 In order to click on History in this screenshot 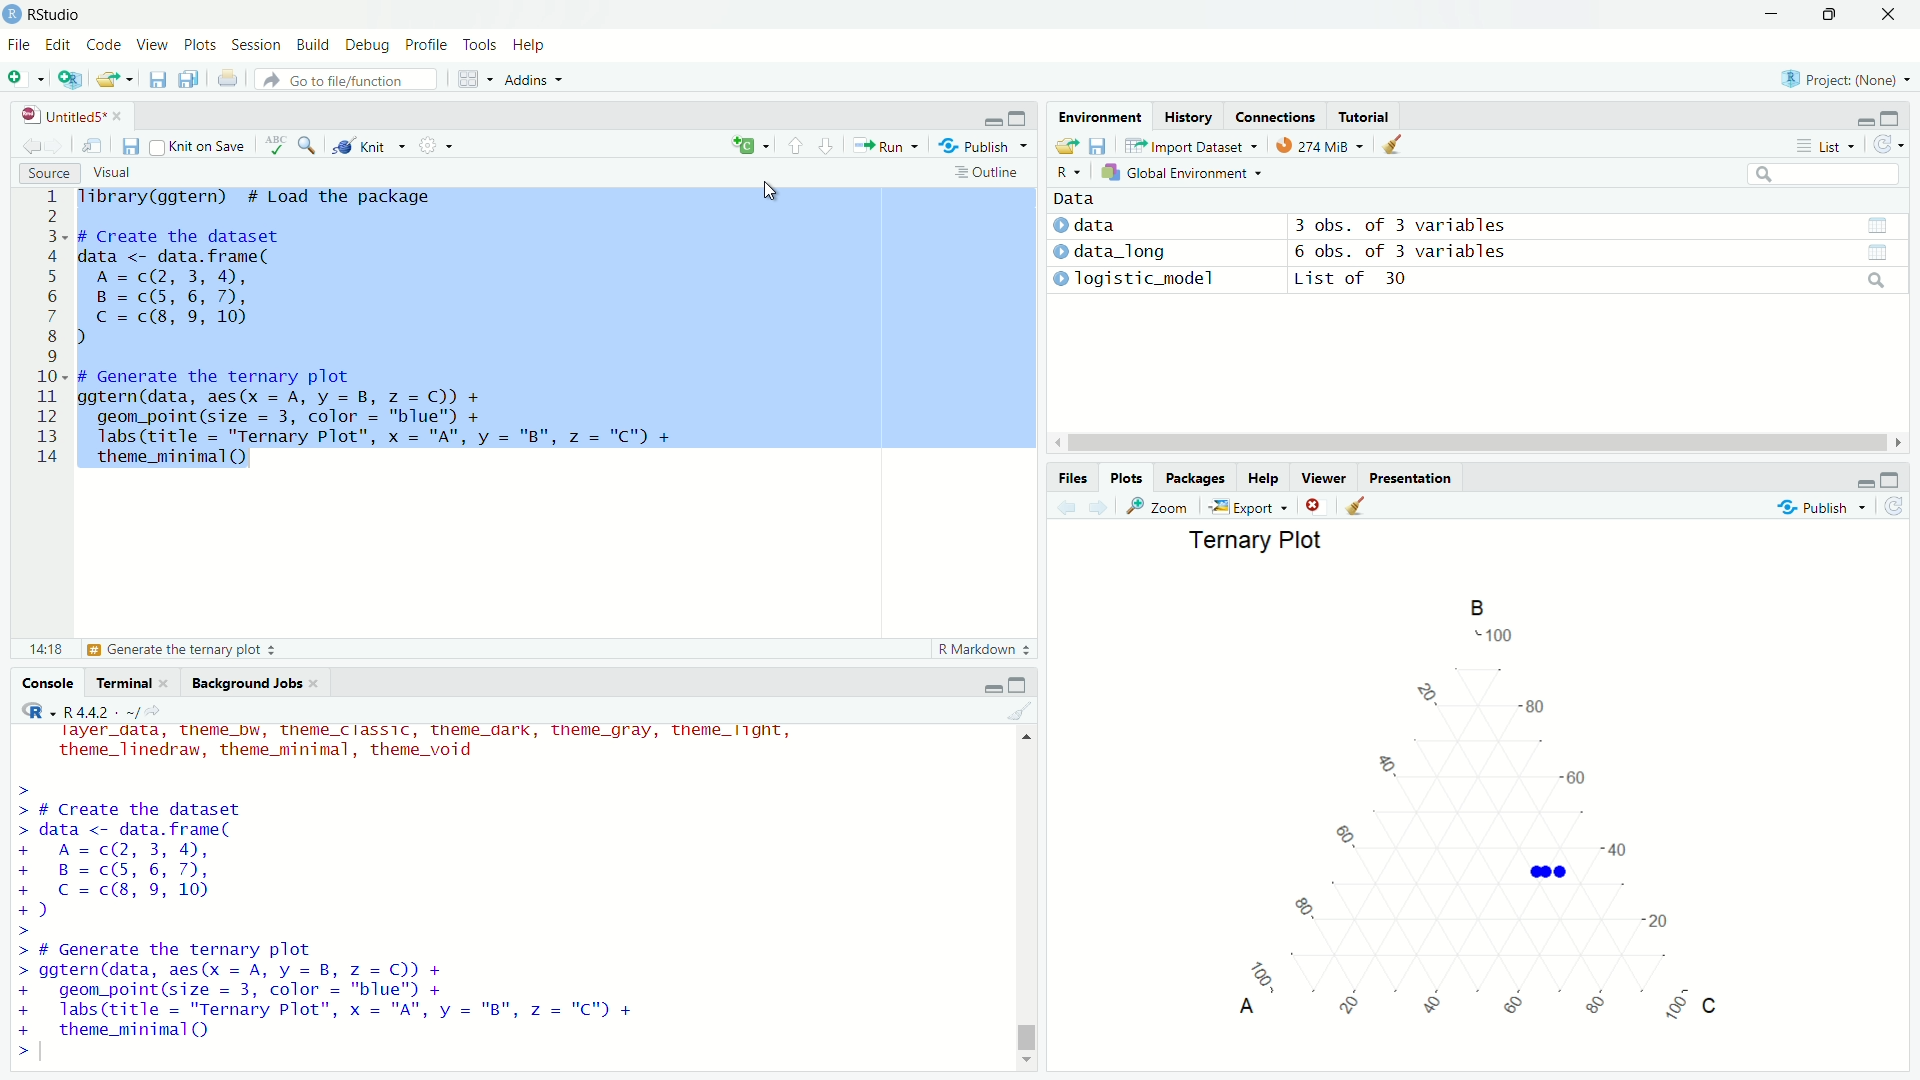, I will do `click(1187, 117)`.